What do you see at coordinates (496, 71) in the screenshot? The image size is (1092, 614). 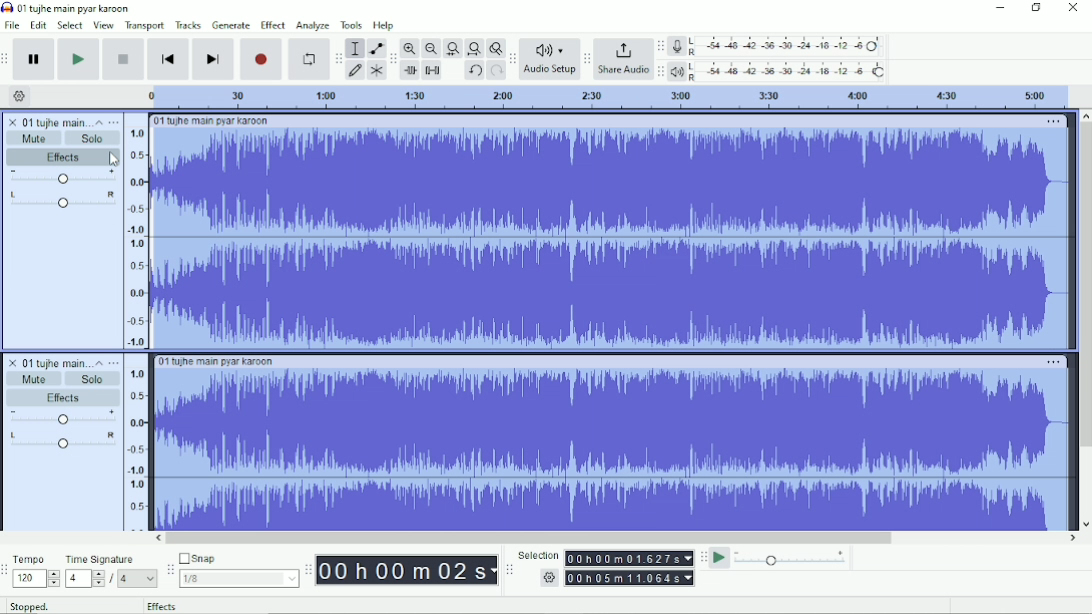 I see `Redo` at bounding box center [496, 71].